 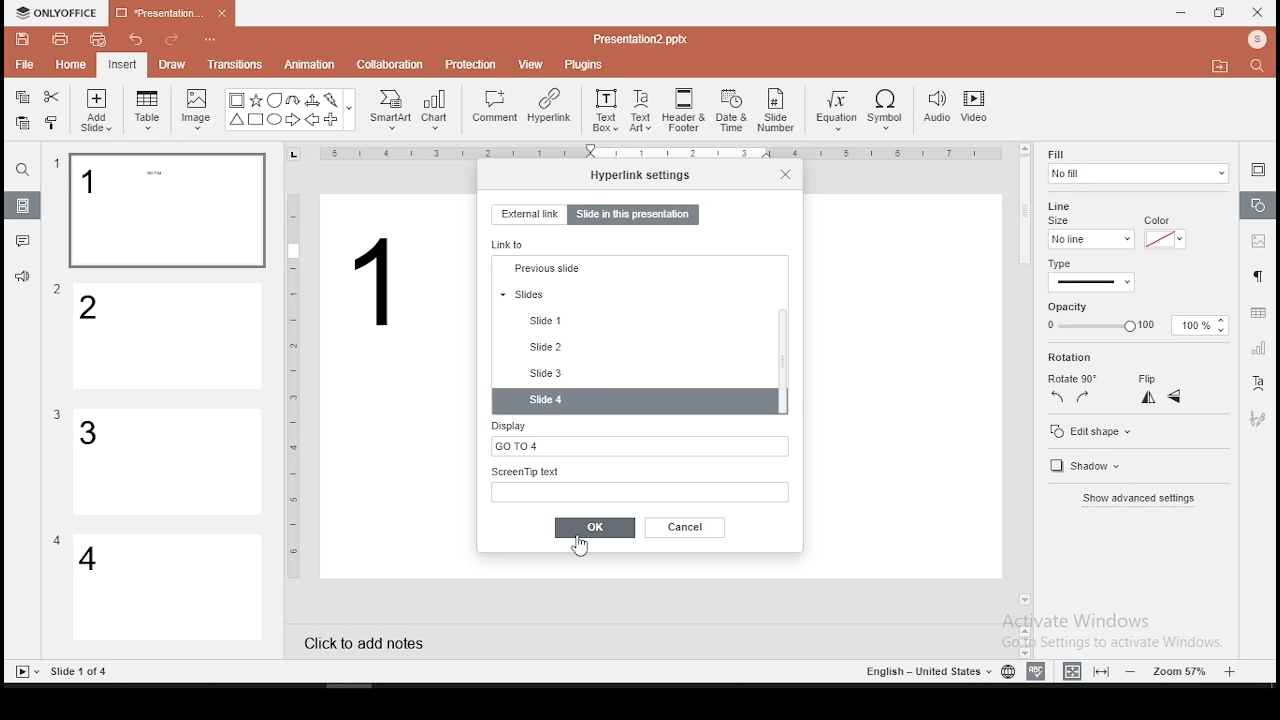 I want to click on , so click(x=57, y=164).